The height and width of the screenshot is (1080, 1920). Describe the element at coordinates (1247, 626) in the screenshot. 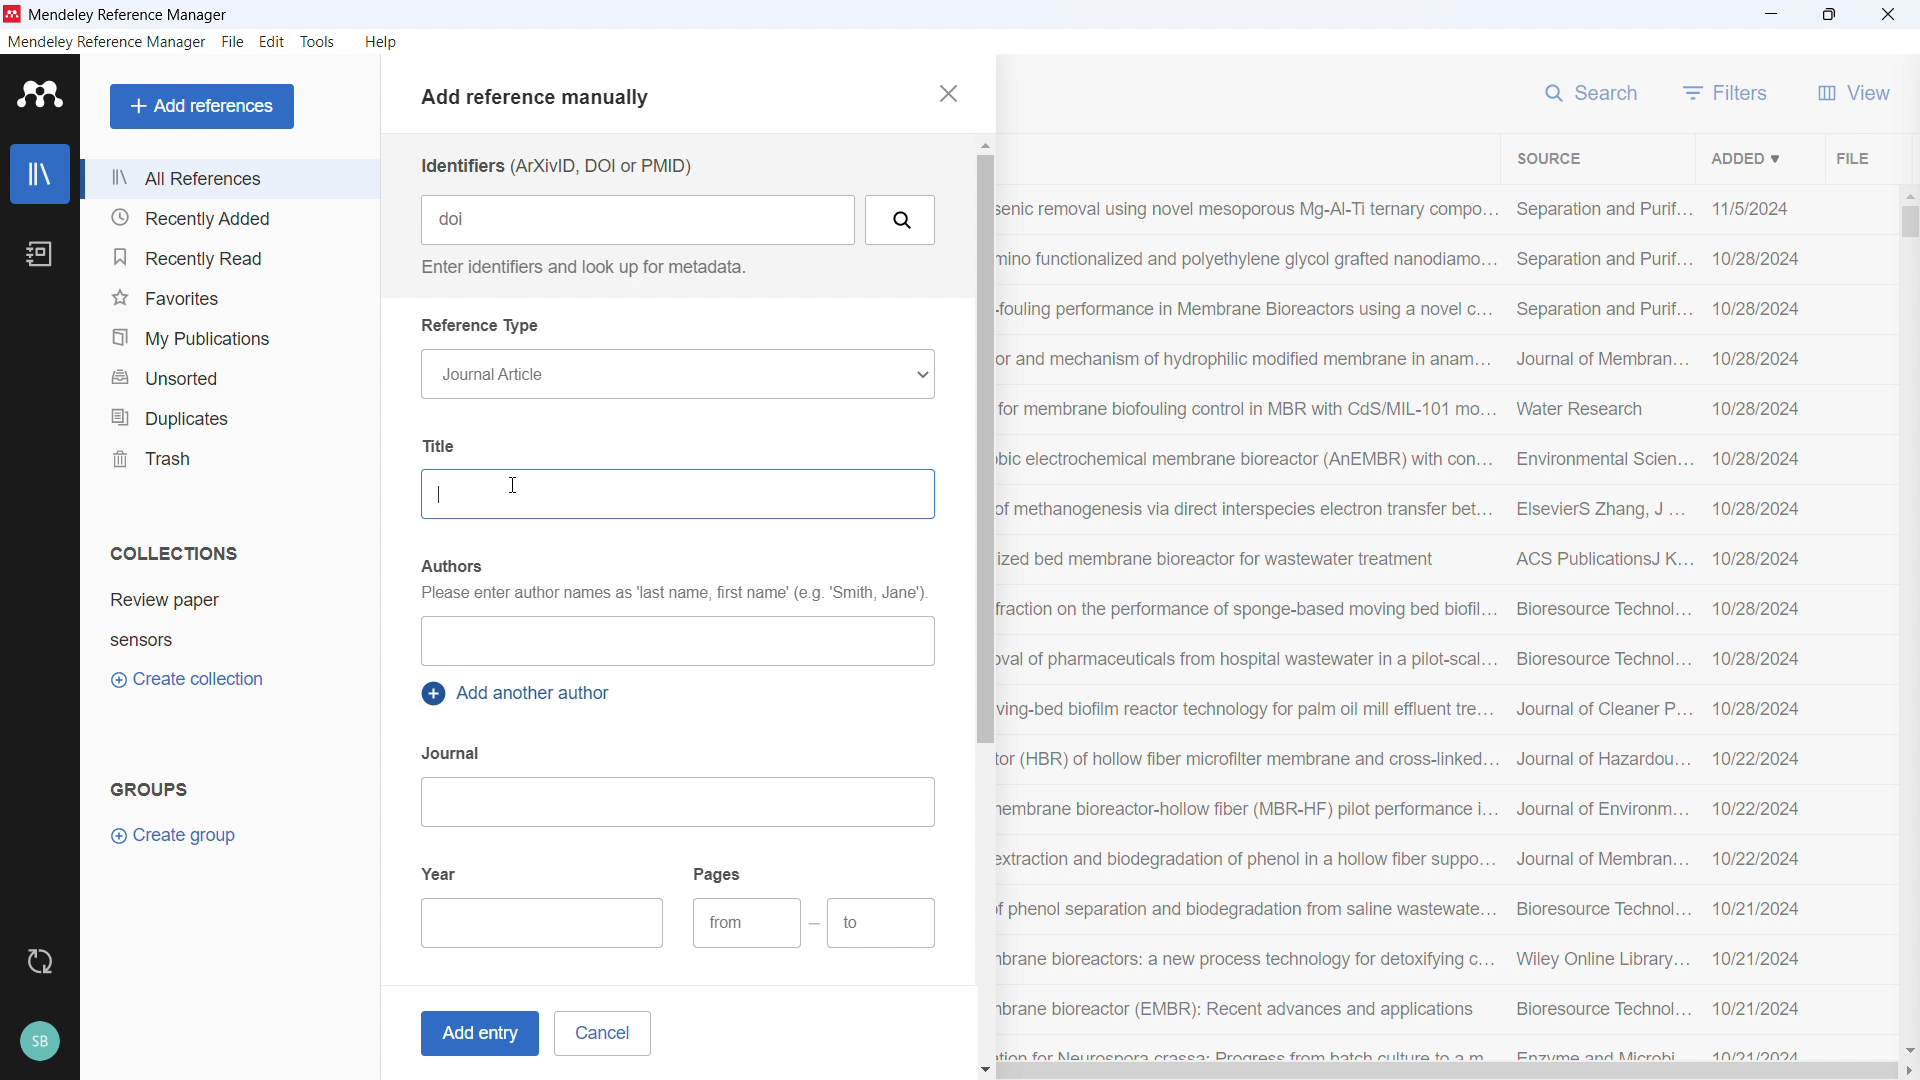

I see `Title of individual entries ` at that location.